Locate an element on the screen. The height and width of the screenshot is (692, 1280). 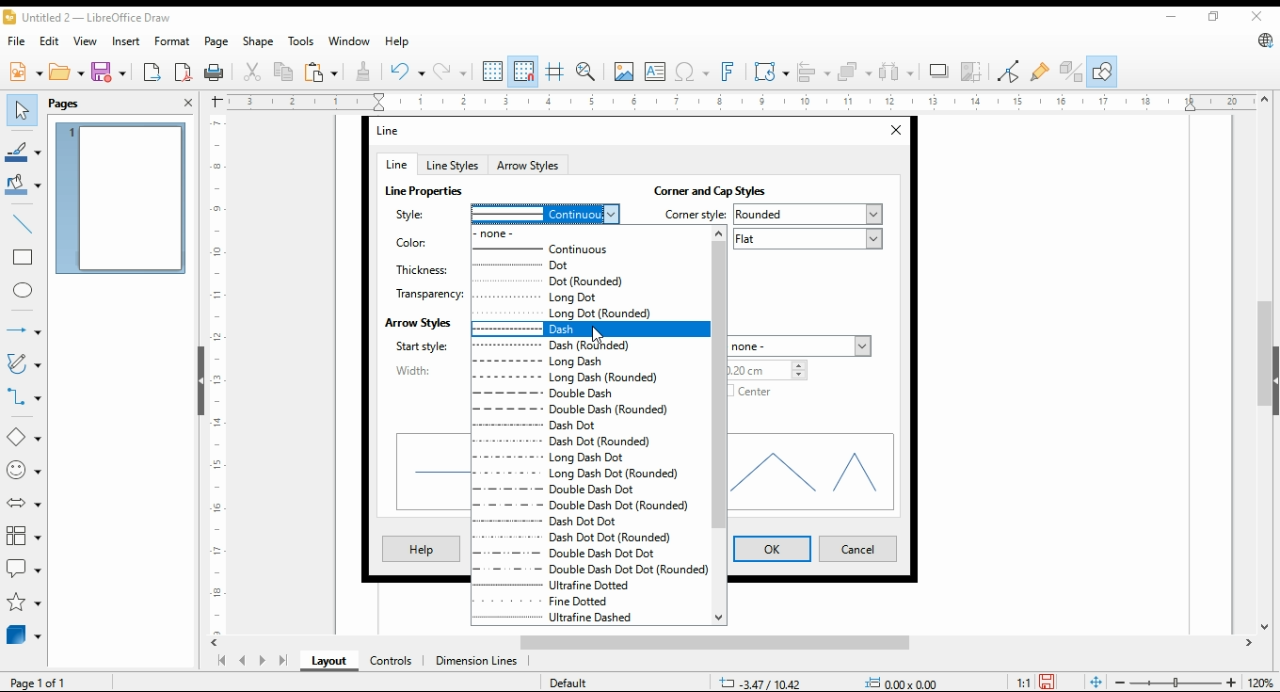
show gluepoint functions is located at coordinates (1038, 71).